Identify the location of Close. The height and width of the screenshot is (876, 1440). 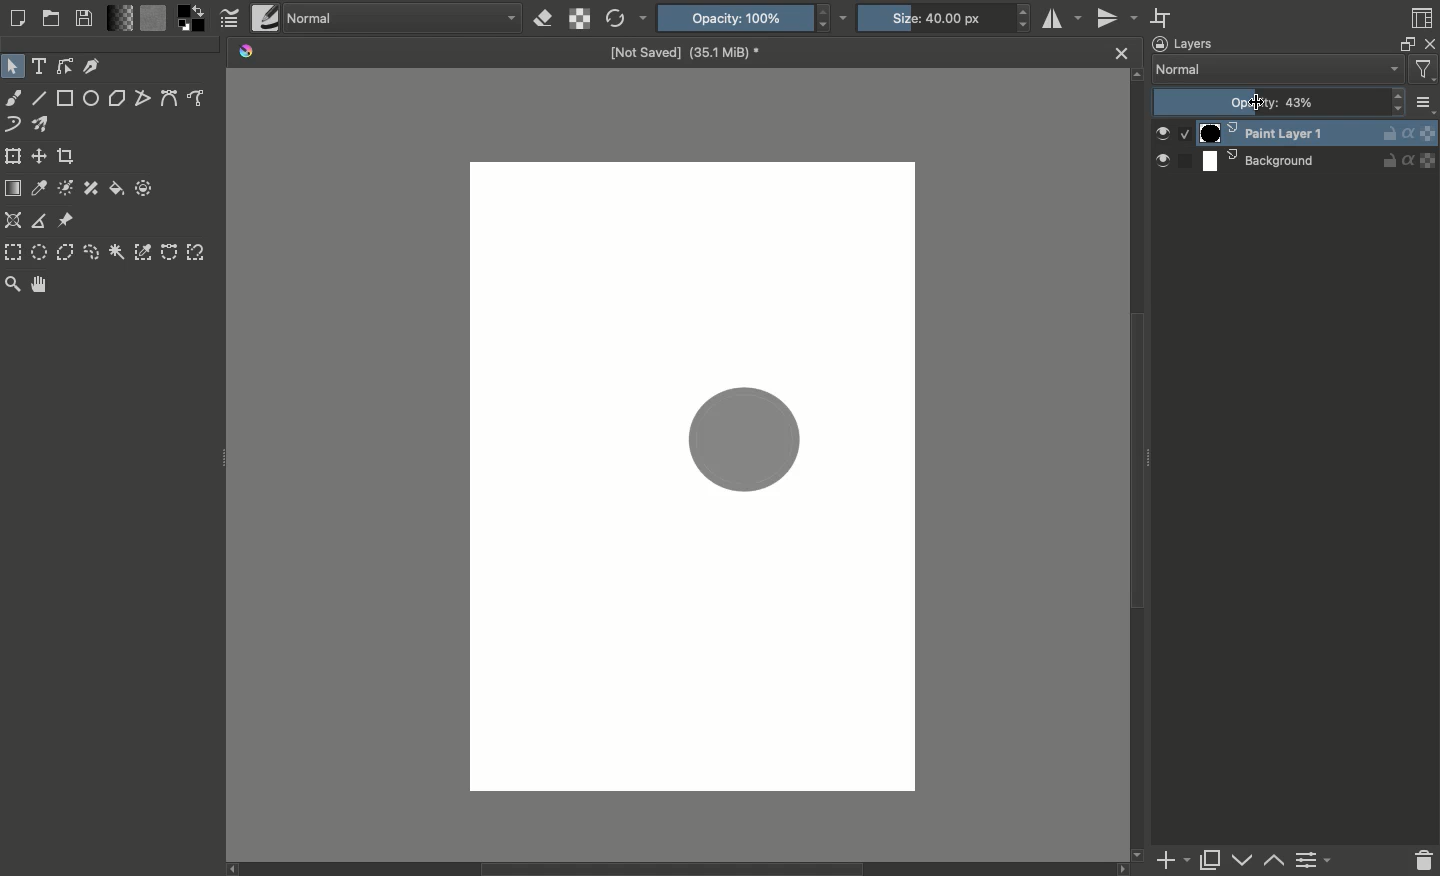
(1117, 51).